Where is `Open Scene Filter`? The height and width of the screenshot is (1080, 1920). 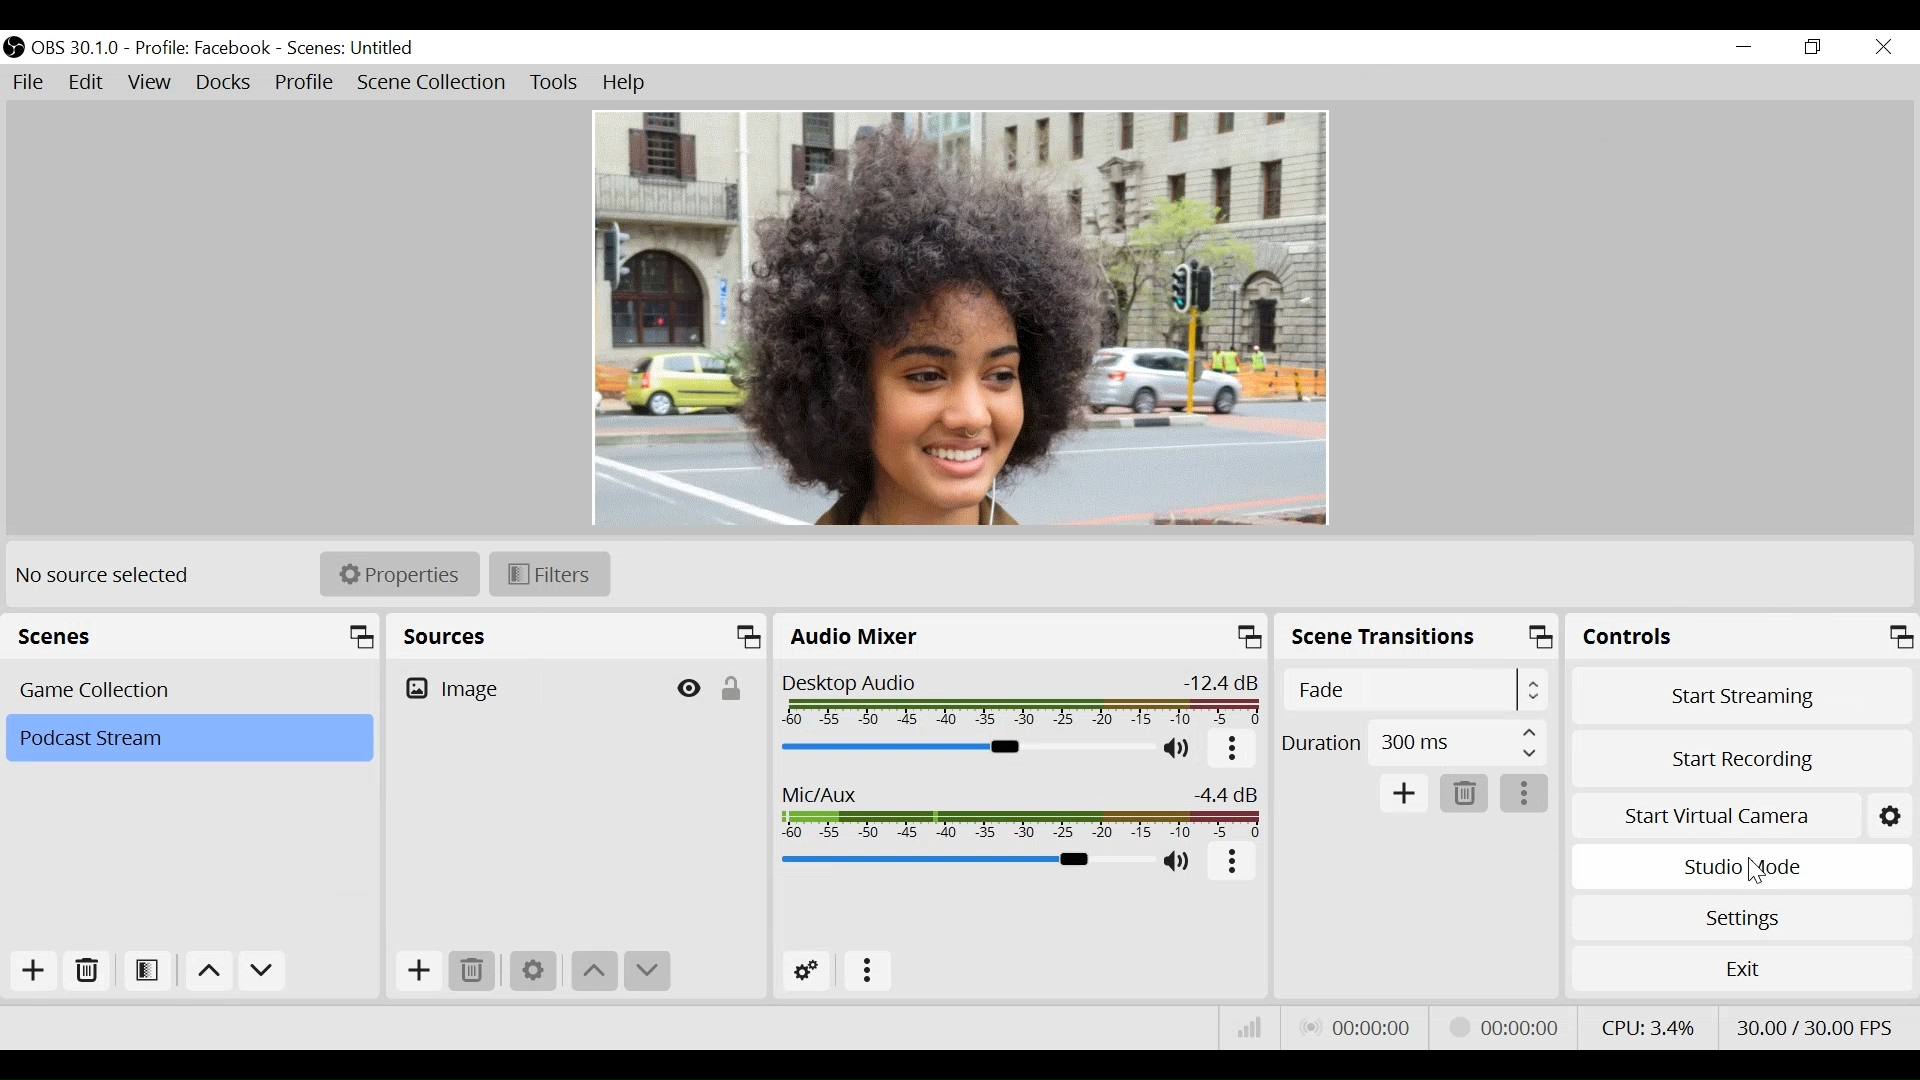
Open Scene Filter is located at coordinates (147, 971).